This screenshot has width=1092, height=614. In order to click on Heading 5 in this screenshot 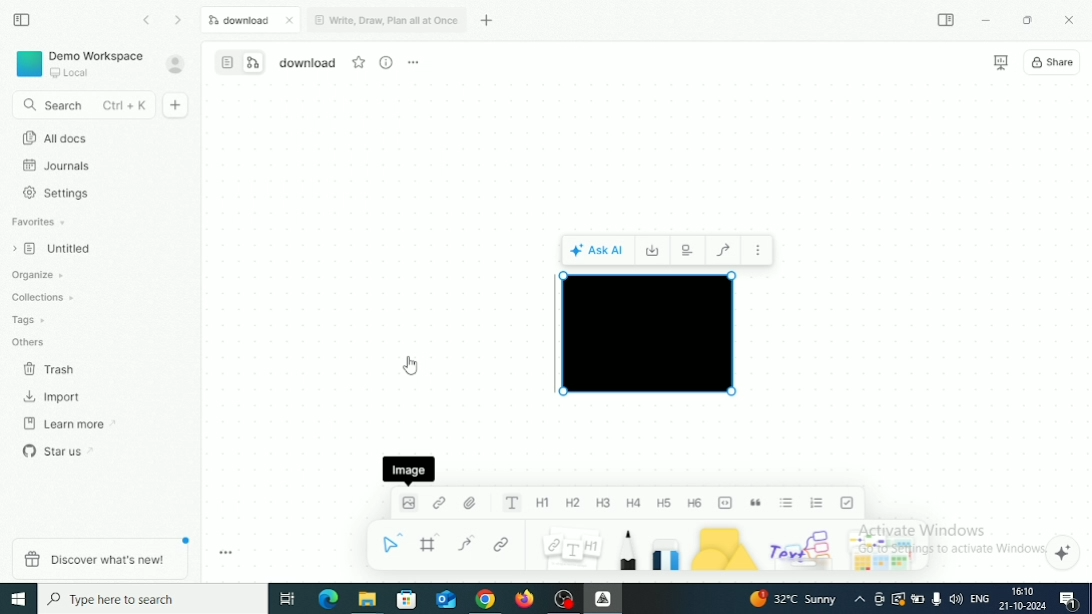, I will do `click(665, 503)`.